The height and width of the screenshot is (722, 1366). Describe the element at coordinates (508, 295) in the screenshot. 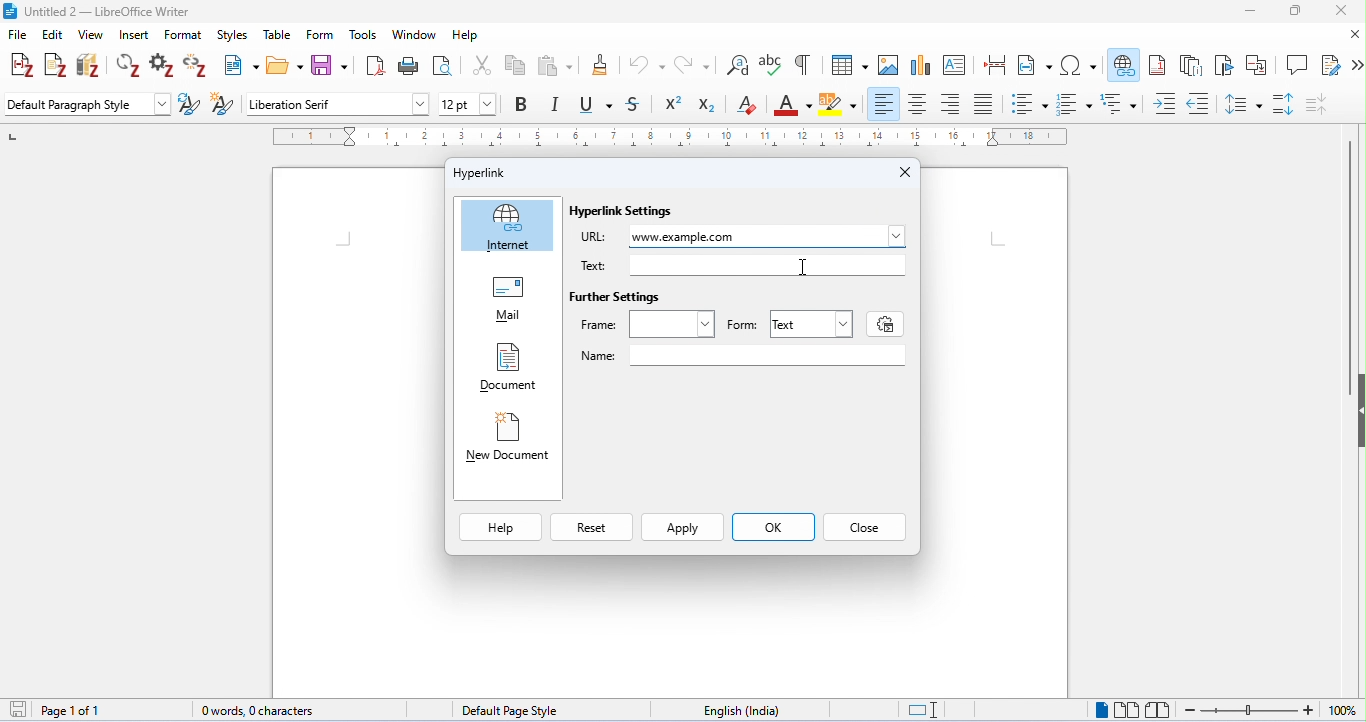

I see `Mail` at that location.